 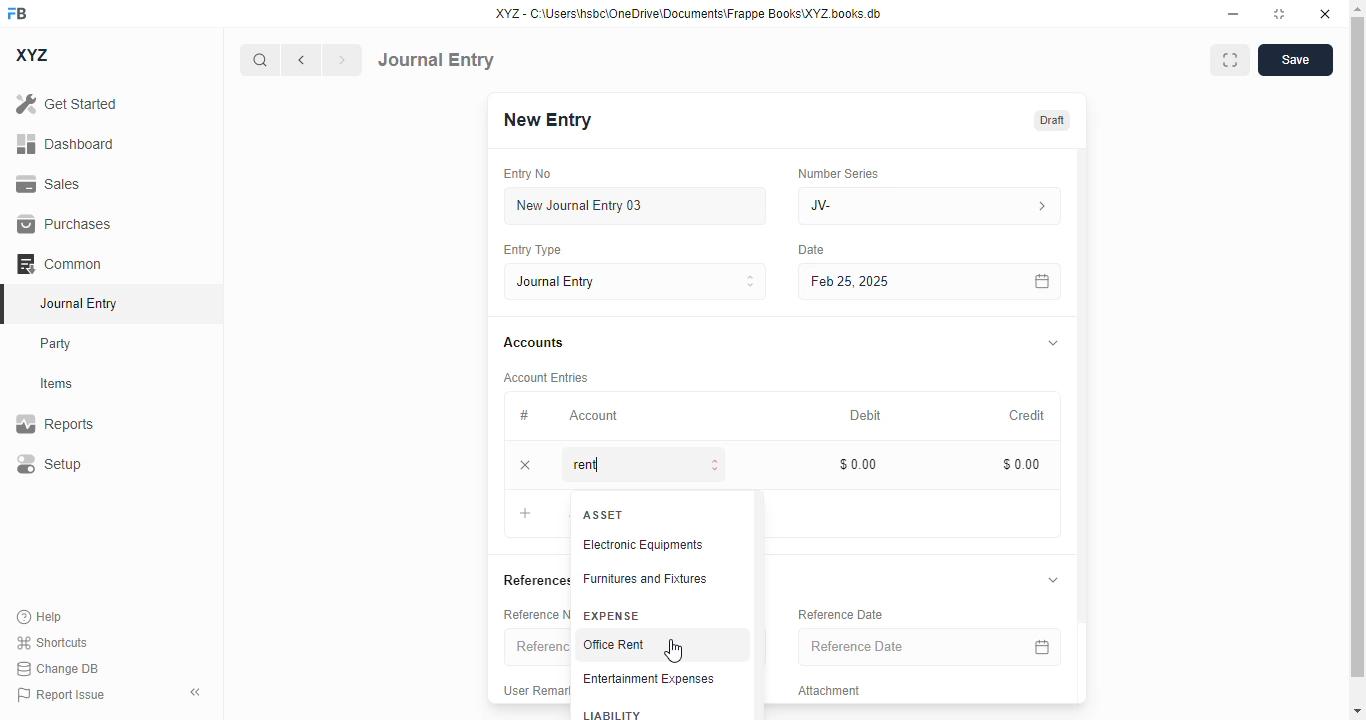 What do you see at coordinates (56, 344) in the screenshot?
I see `party` at bounding box center [56, 344].